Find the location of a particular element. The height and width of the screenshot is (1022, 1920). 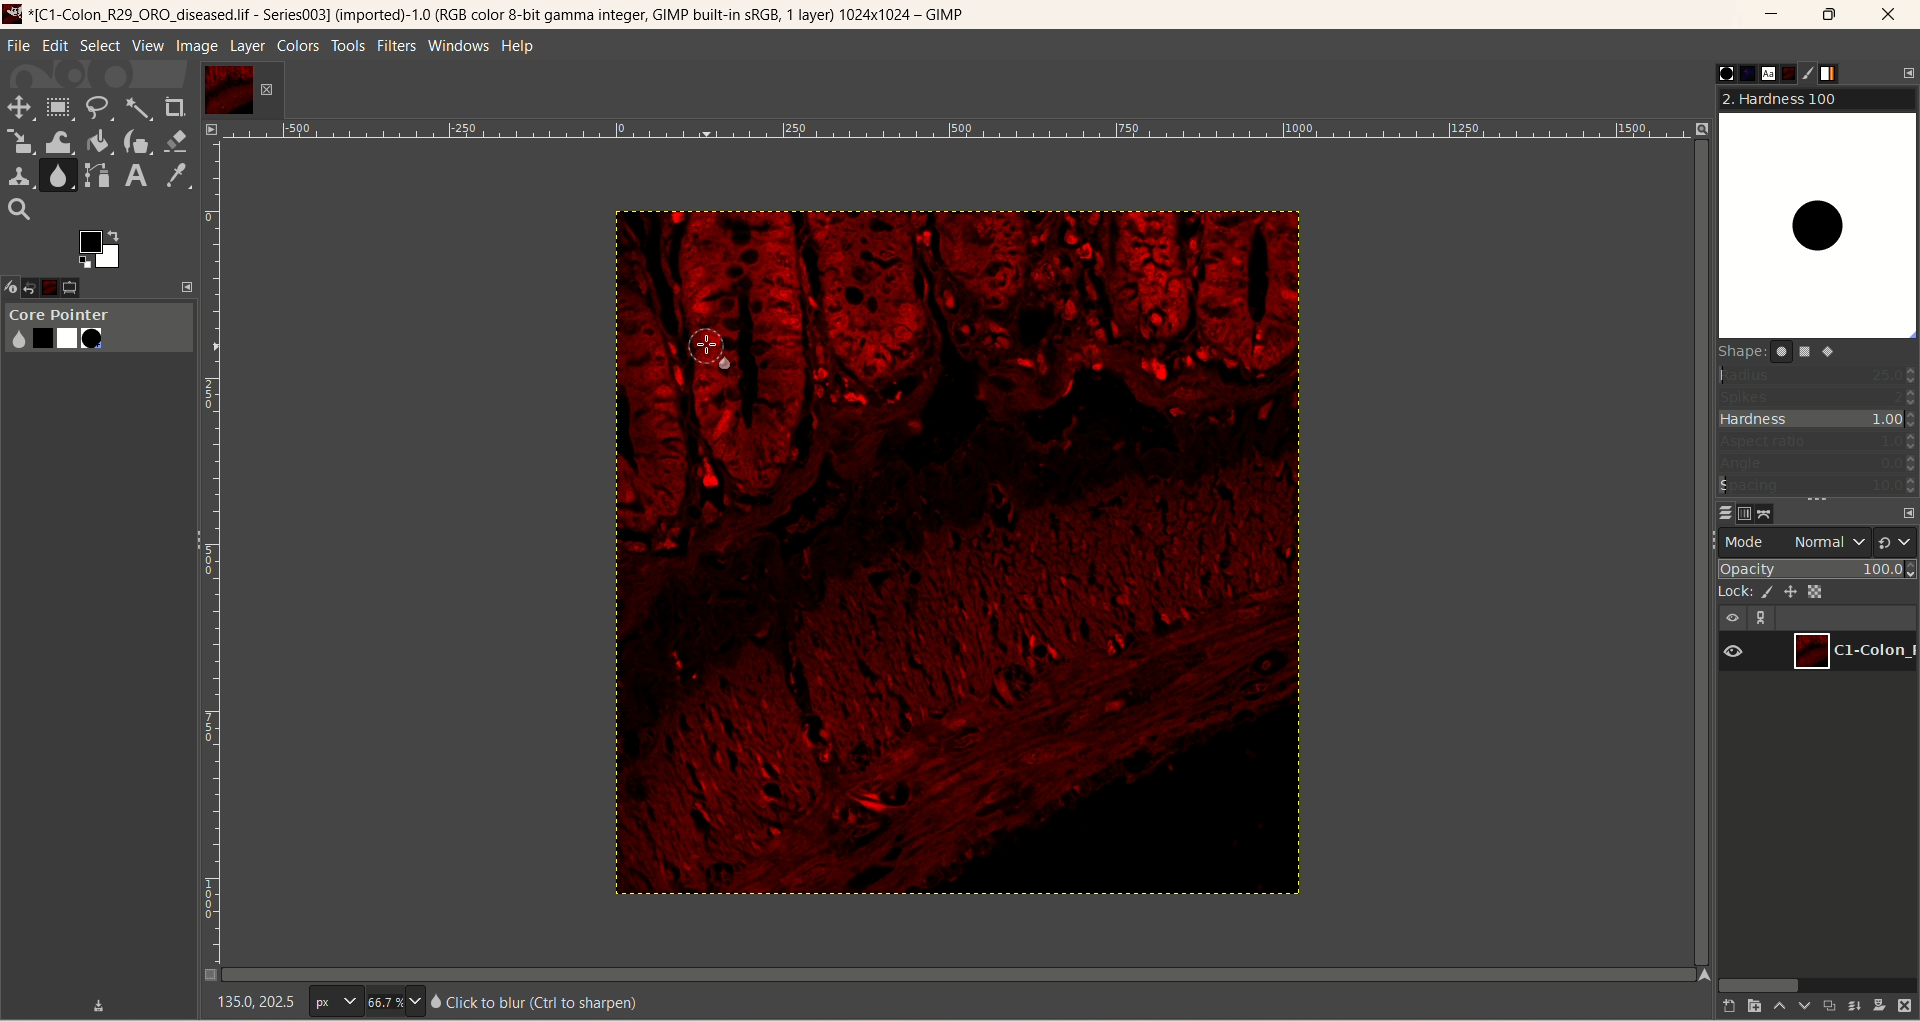

hardness100 is located at coordinates (1817, 214).